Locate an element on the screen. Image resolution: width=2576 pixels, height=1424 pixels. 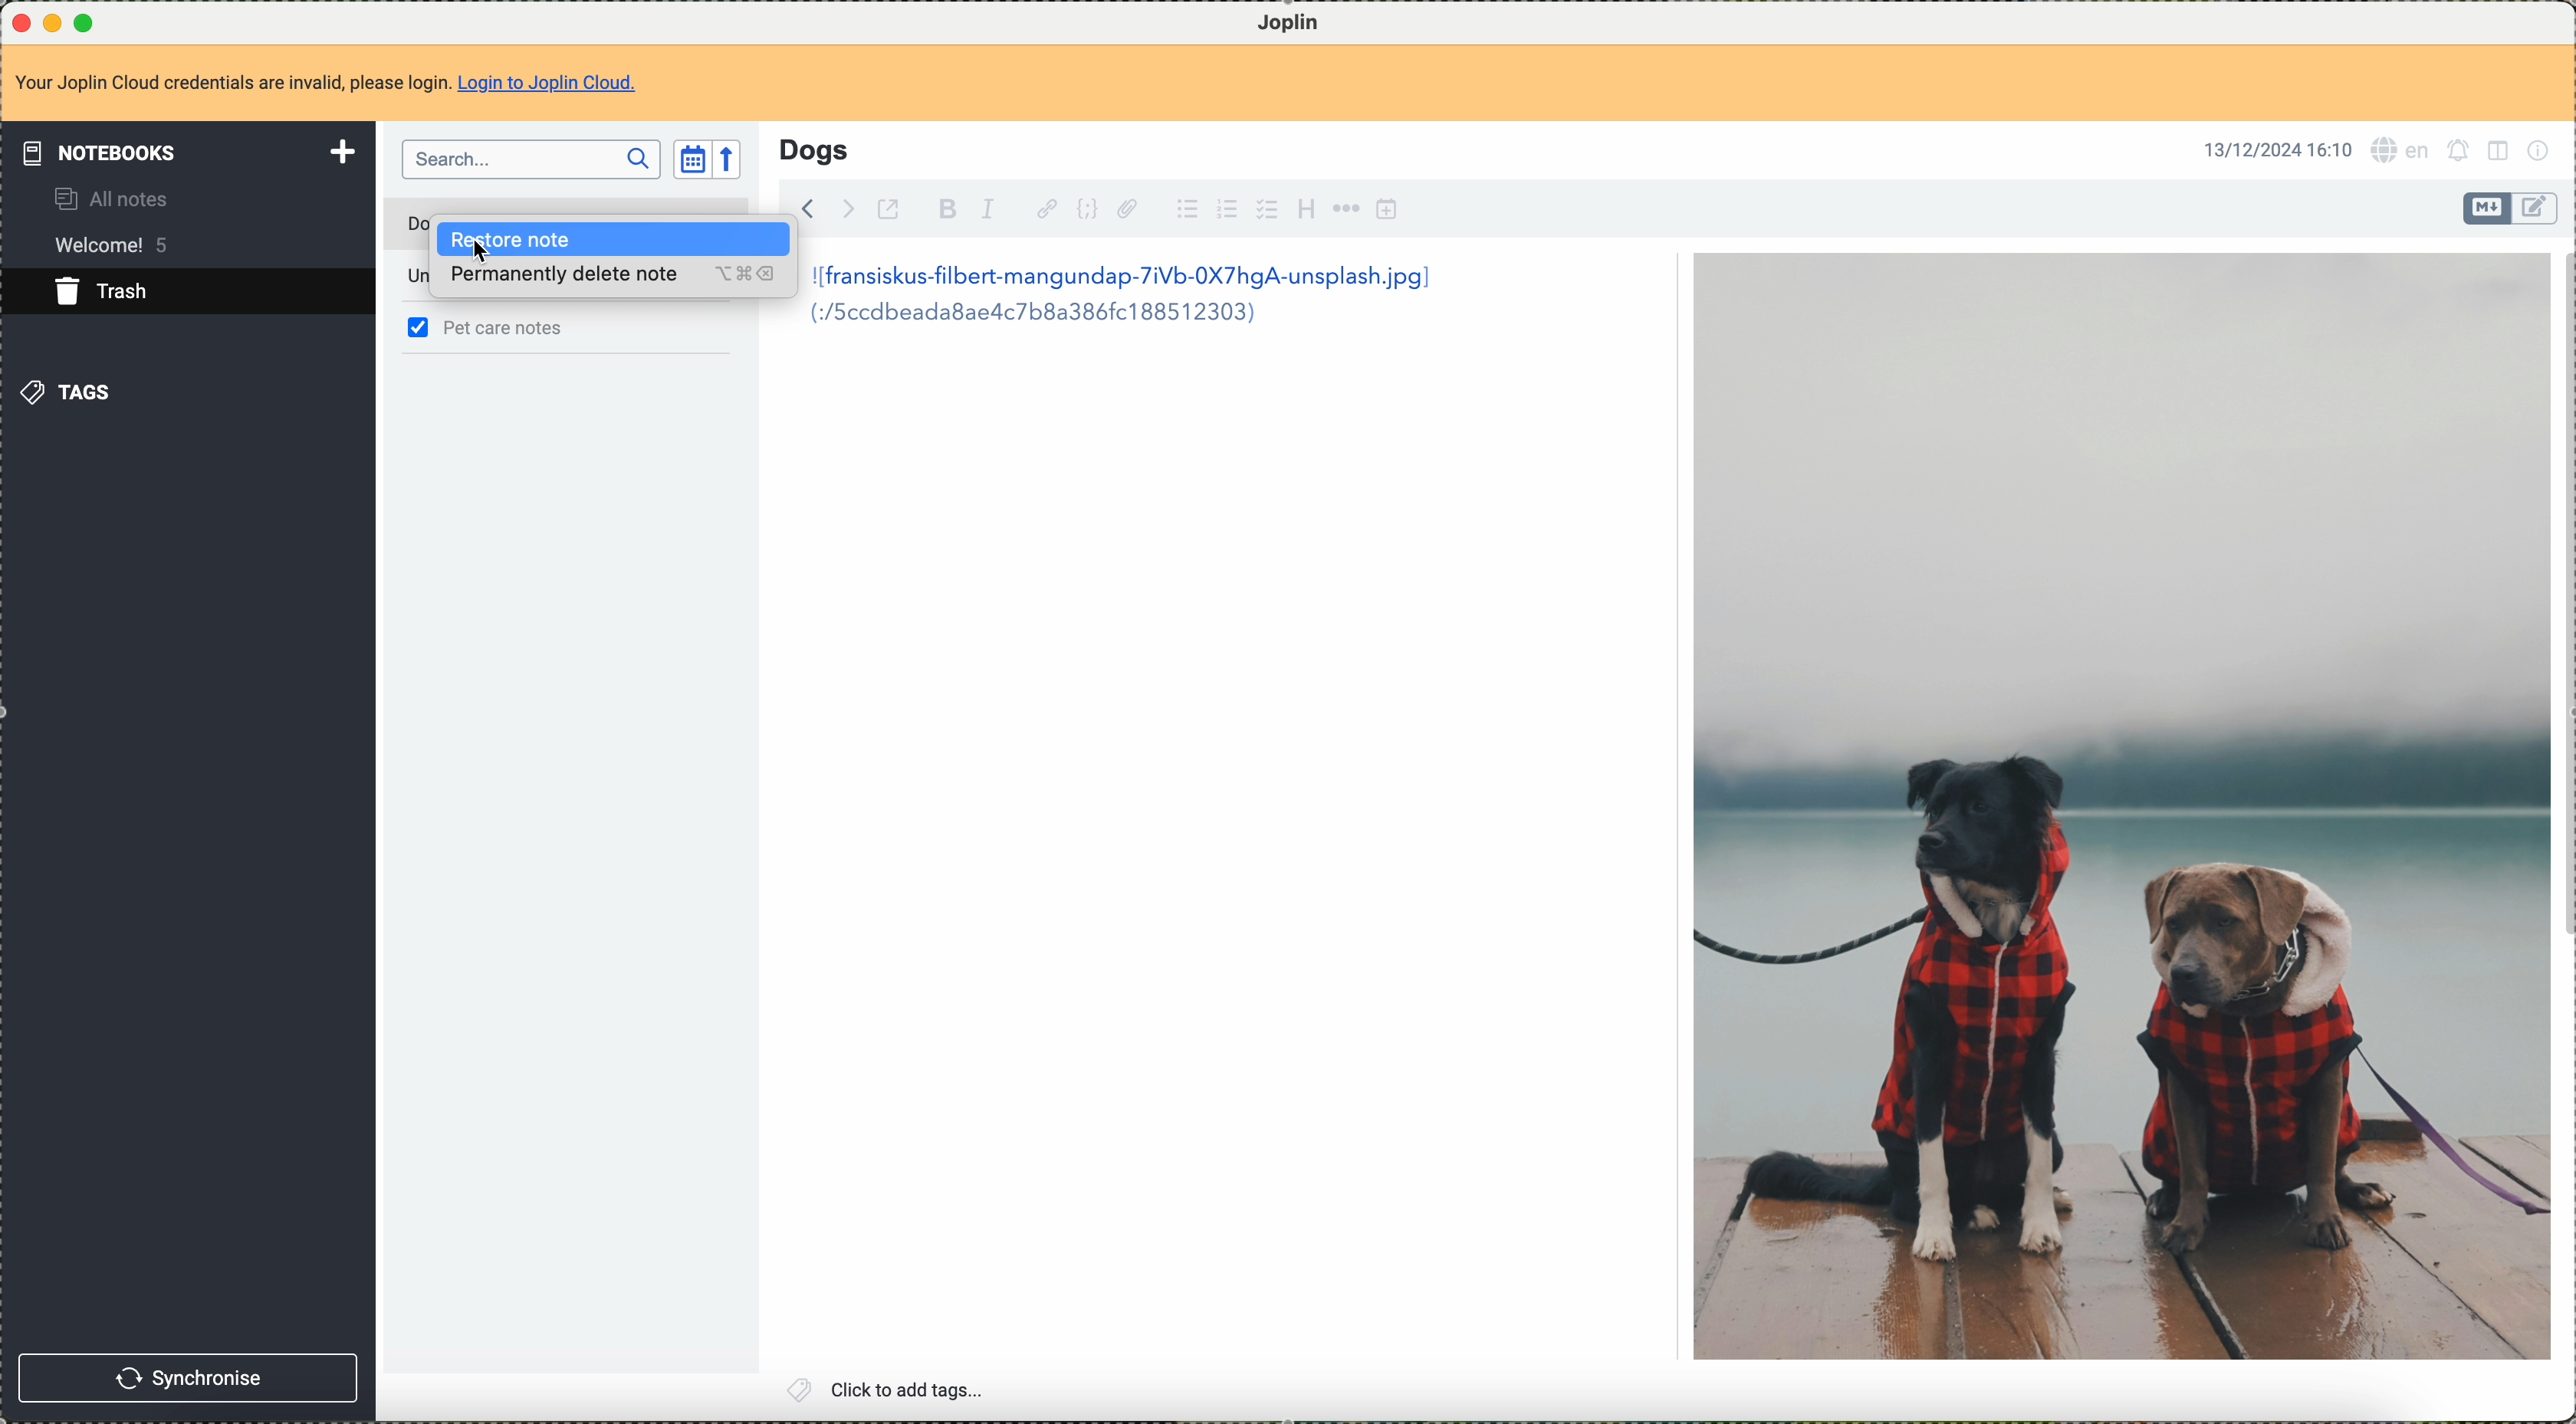
bold is located at coordinates (947, 210).